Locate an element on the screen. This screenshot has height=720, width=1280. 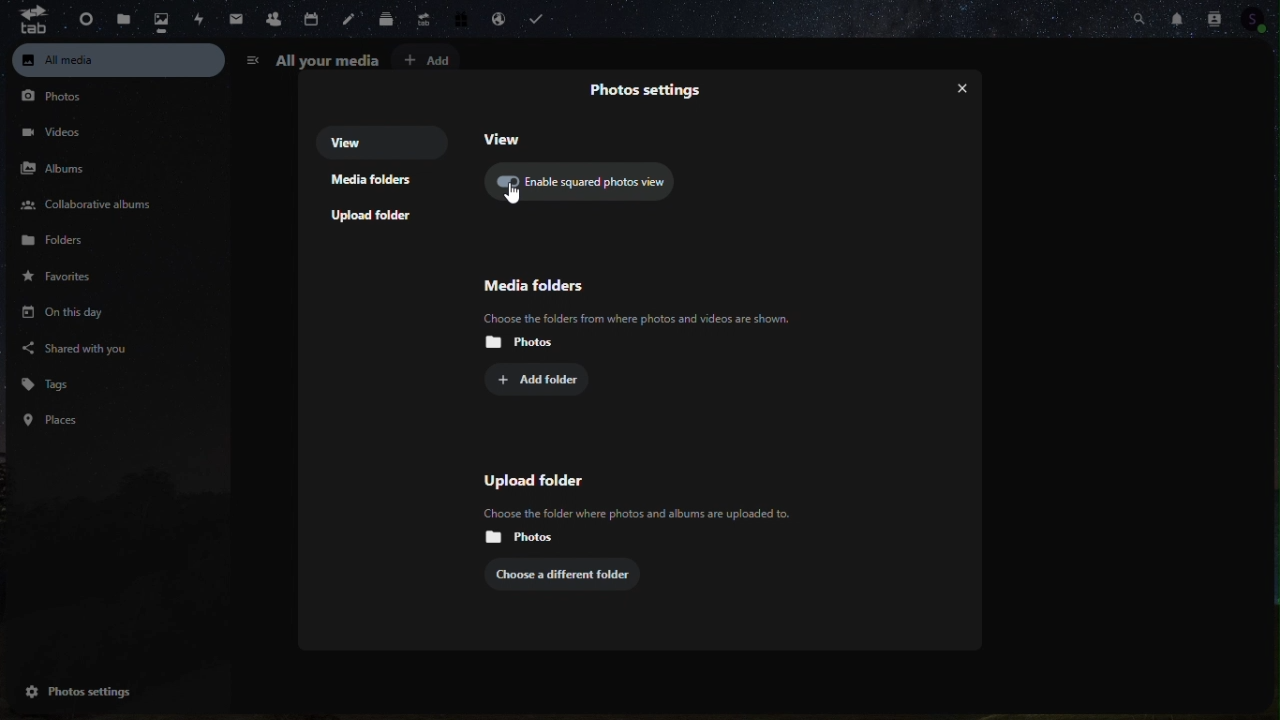
Upload folder is located at coordinates (540, 481).